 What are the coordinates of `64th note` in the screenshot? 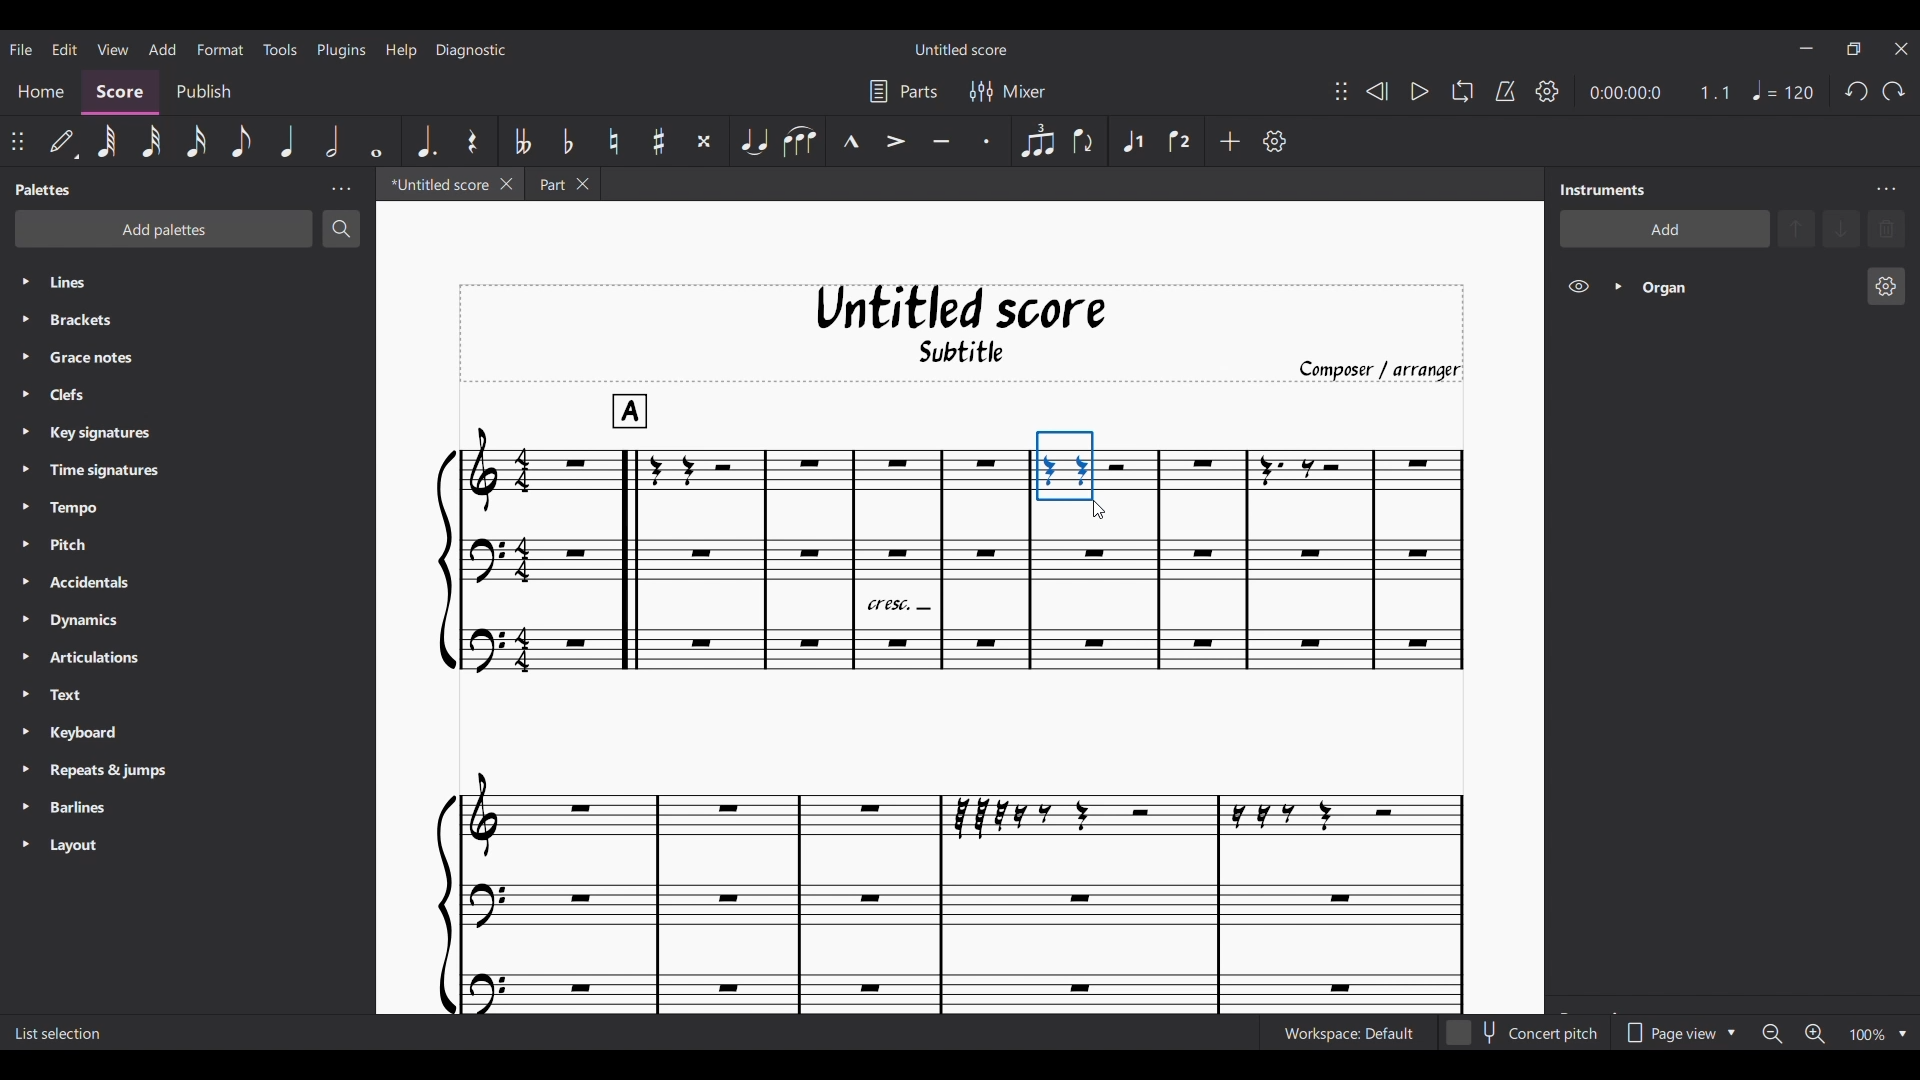 It's located at (106, 143).